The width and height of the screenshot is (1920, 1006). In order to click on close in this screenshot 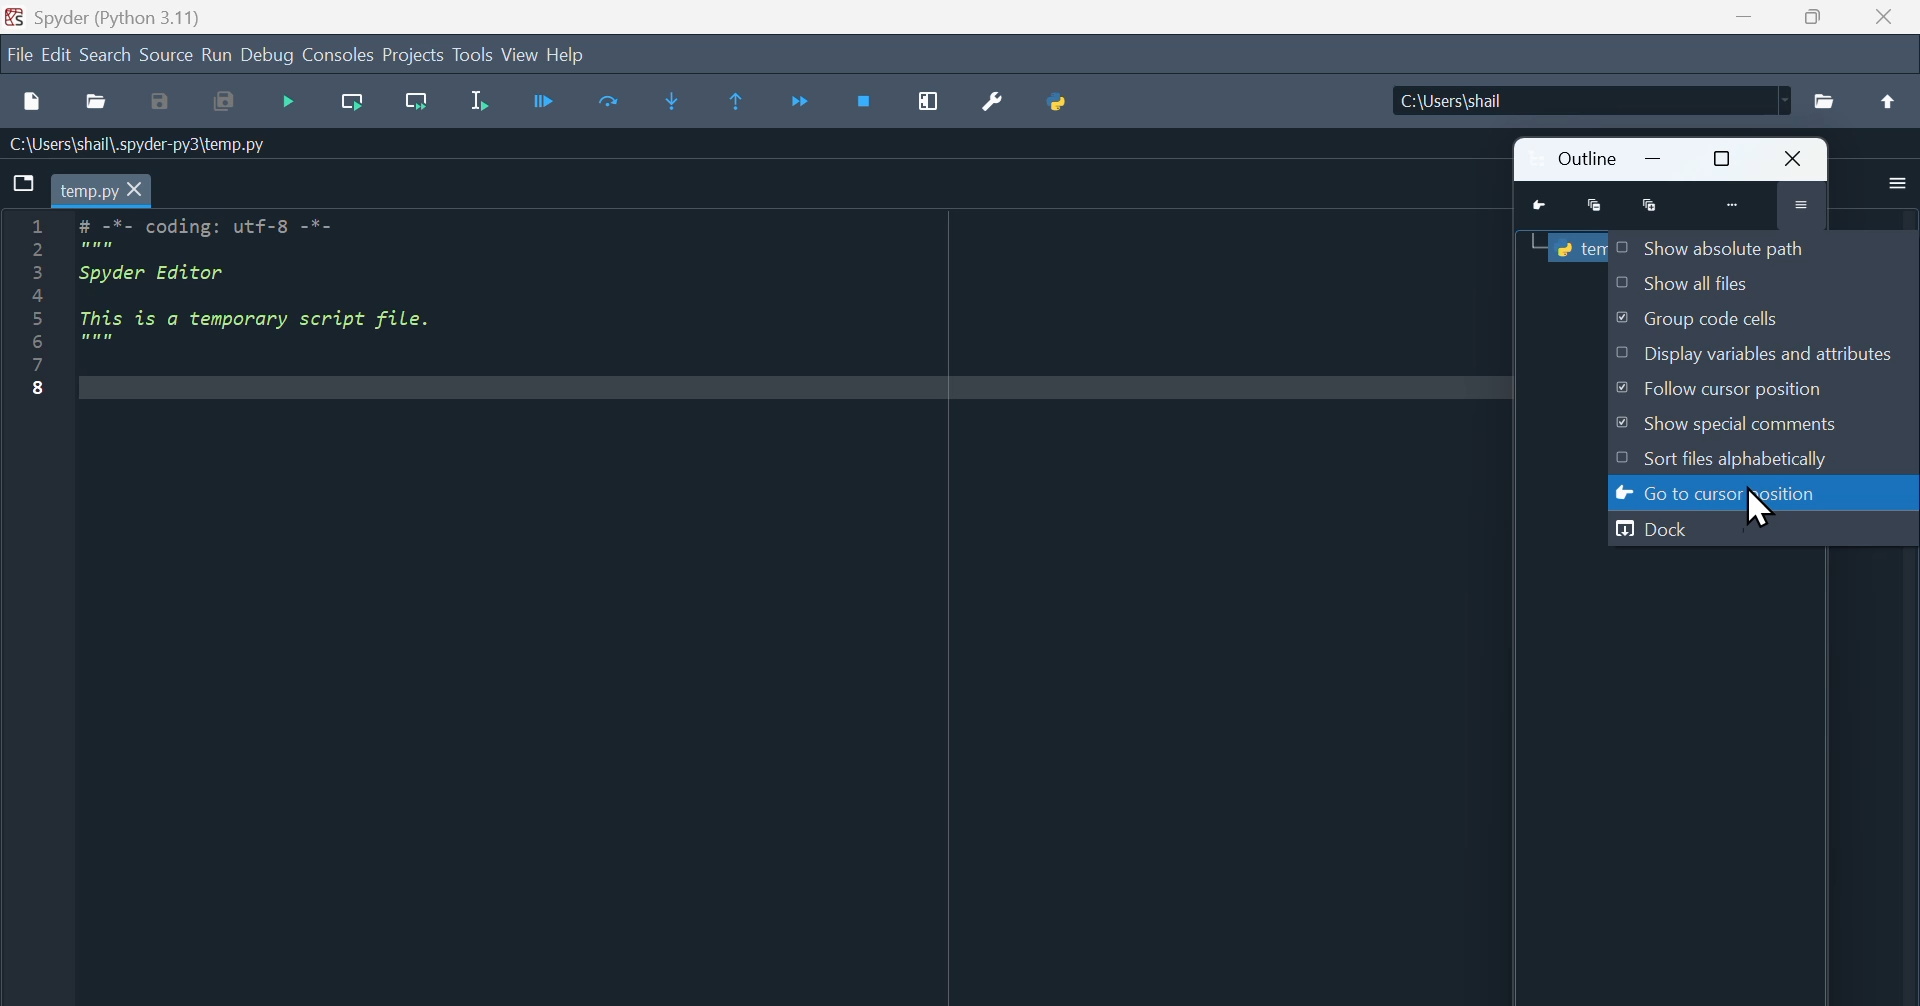, I will do `click(1883, 17)`.